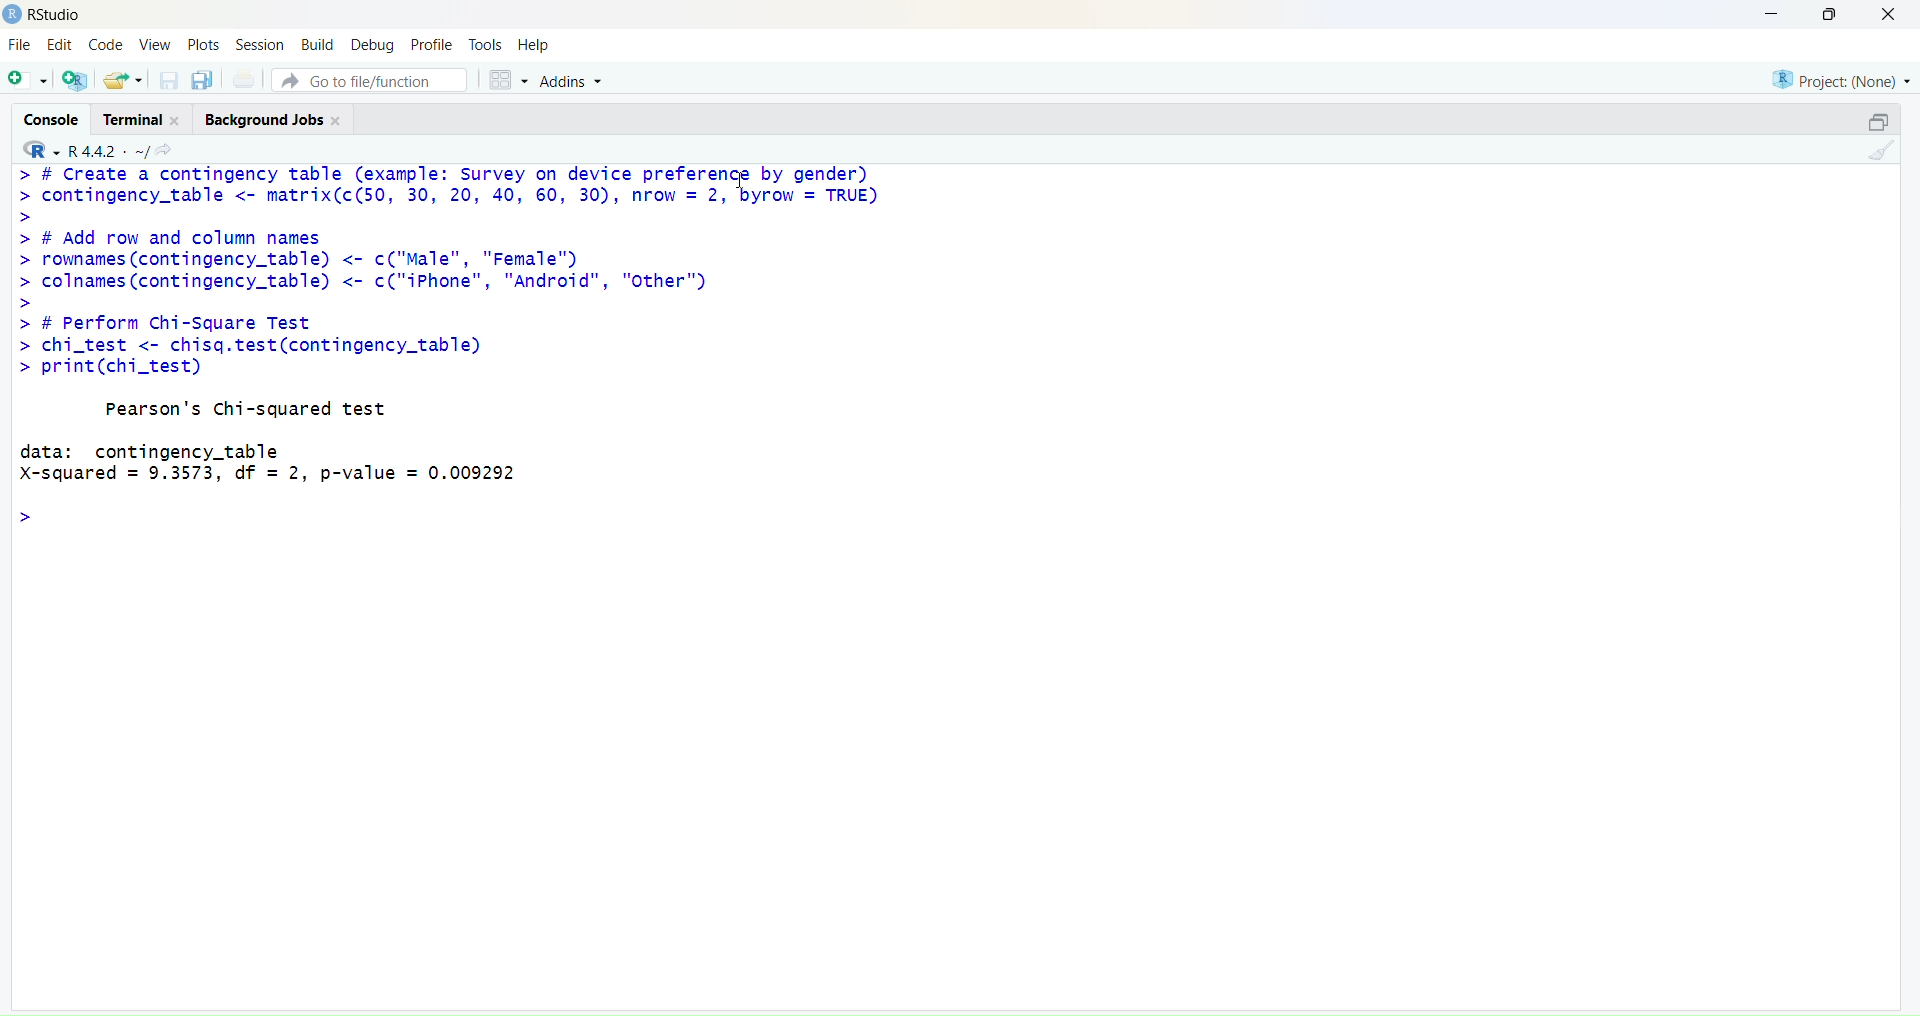 Image resolution: width=1920 pixels, height=1016 pixels. What do you see at coordinates (375, 47) in the screenshot?
I see `Debug` at bounding box center [375, 47].